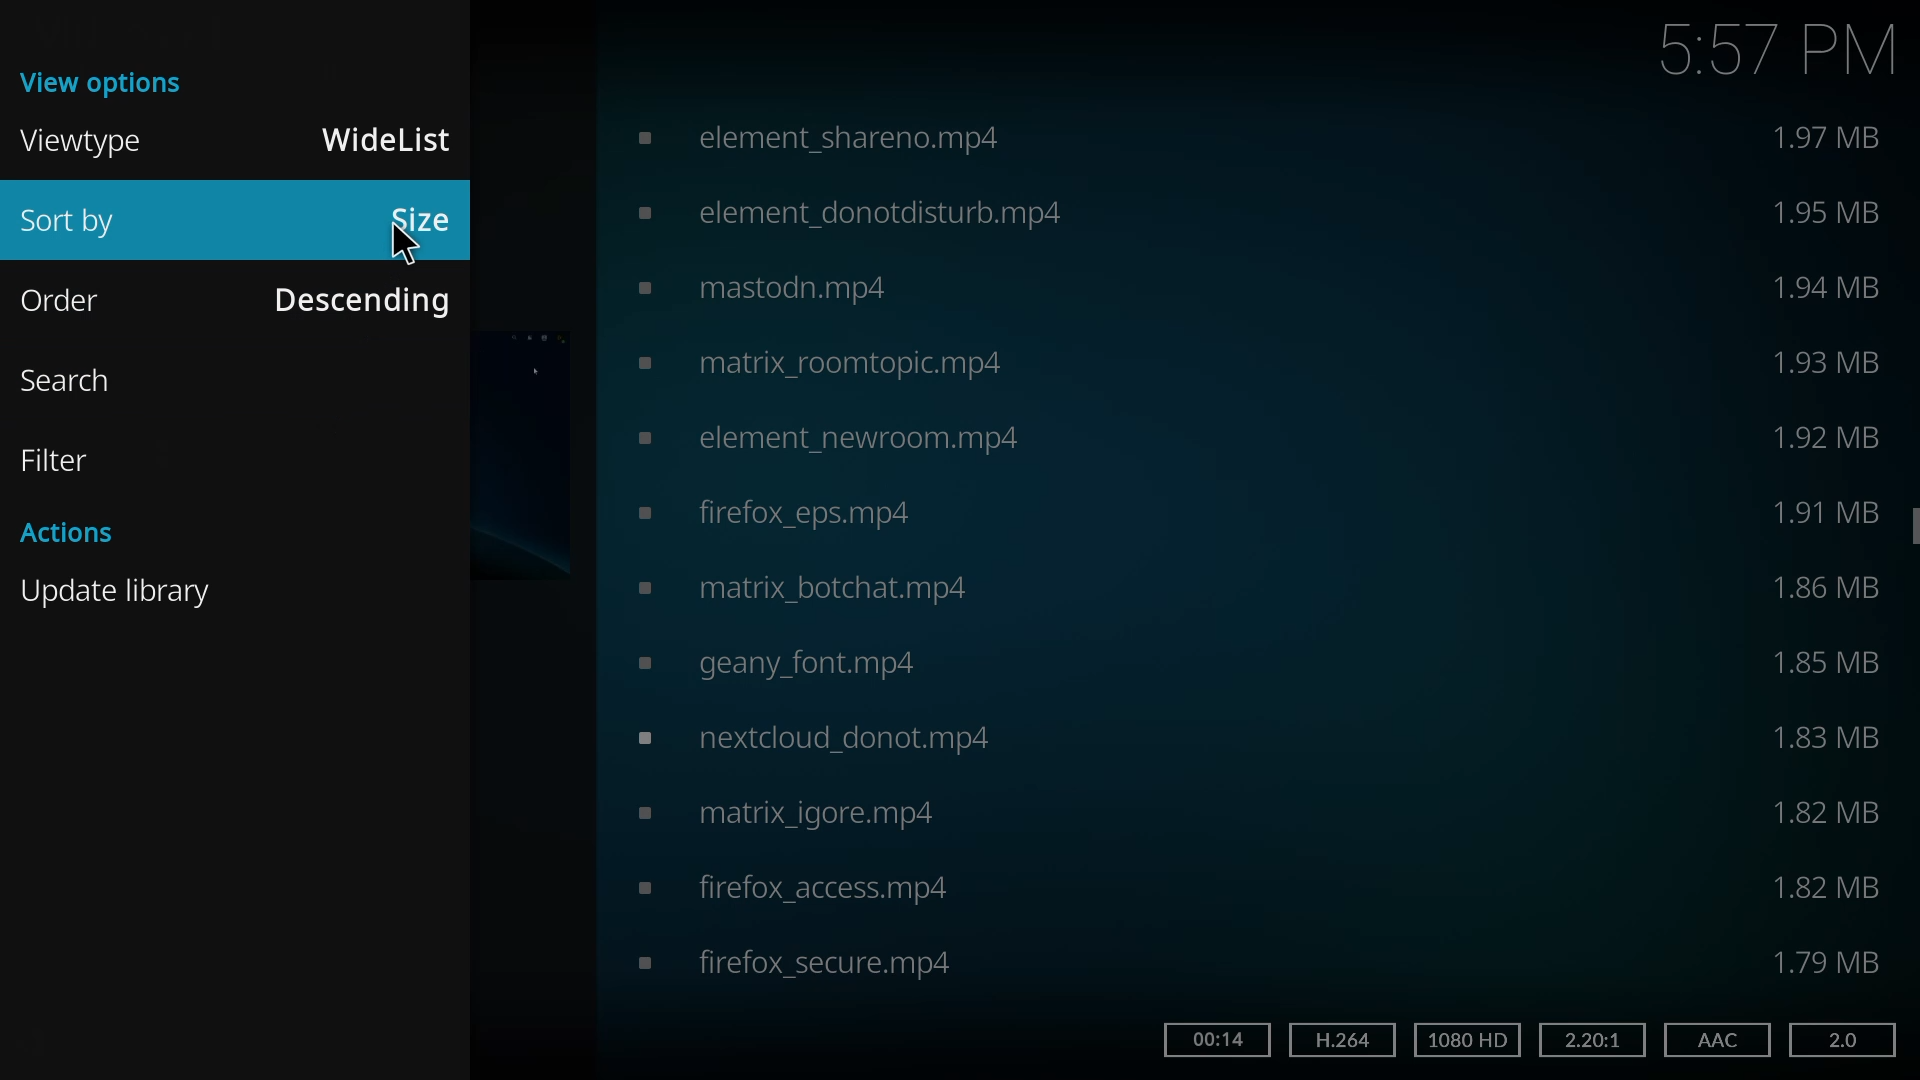  I want to click on size, so click(1825, 212).